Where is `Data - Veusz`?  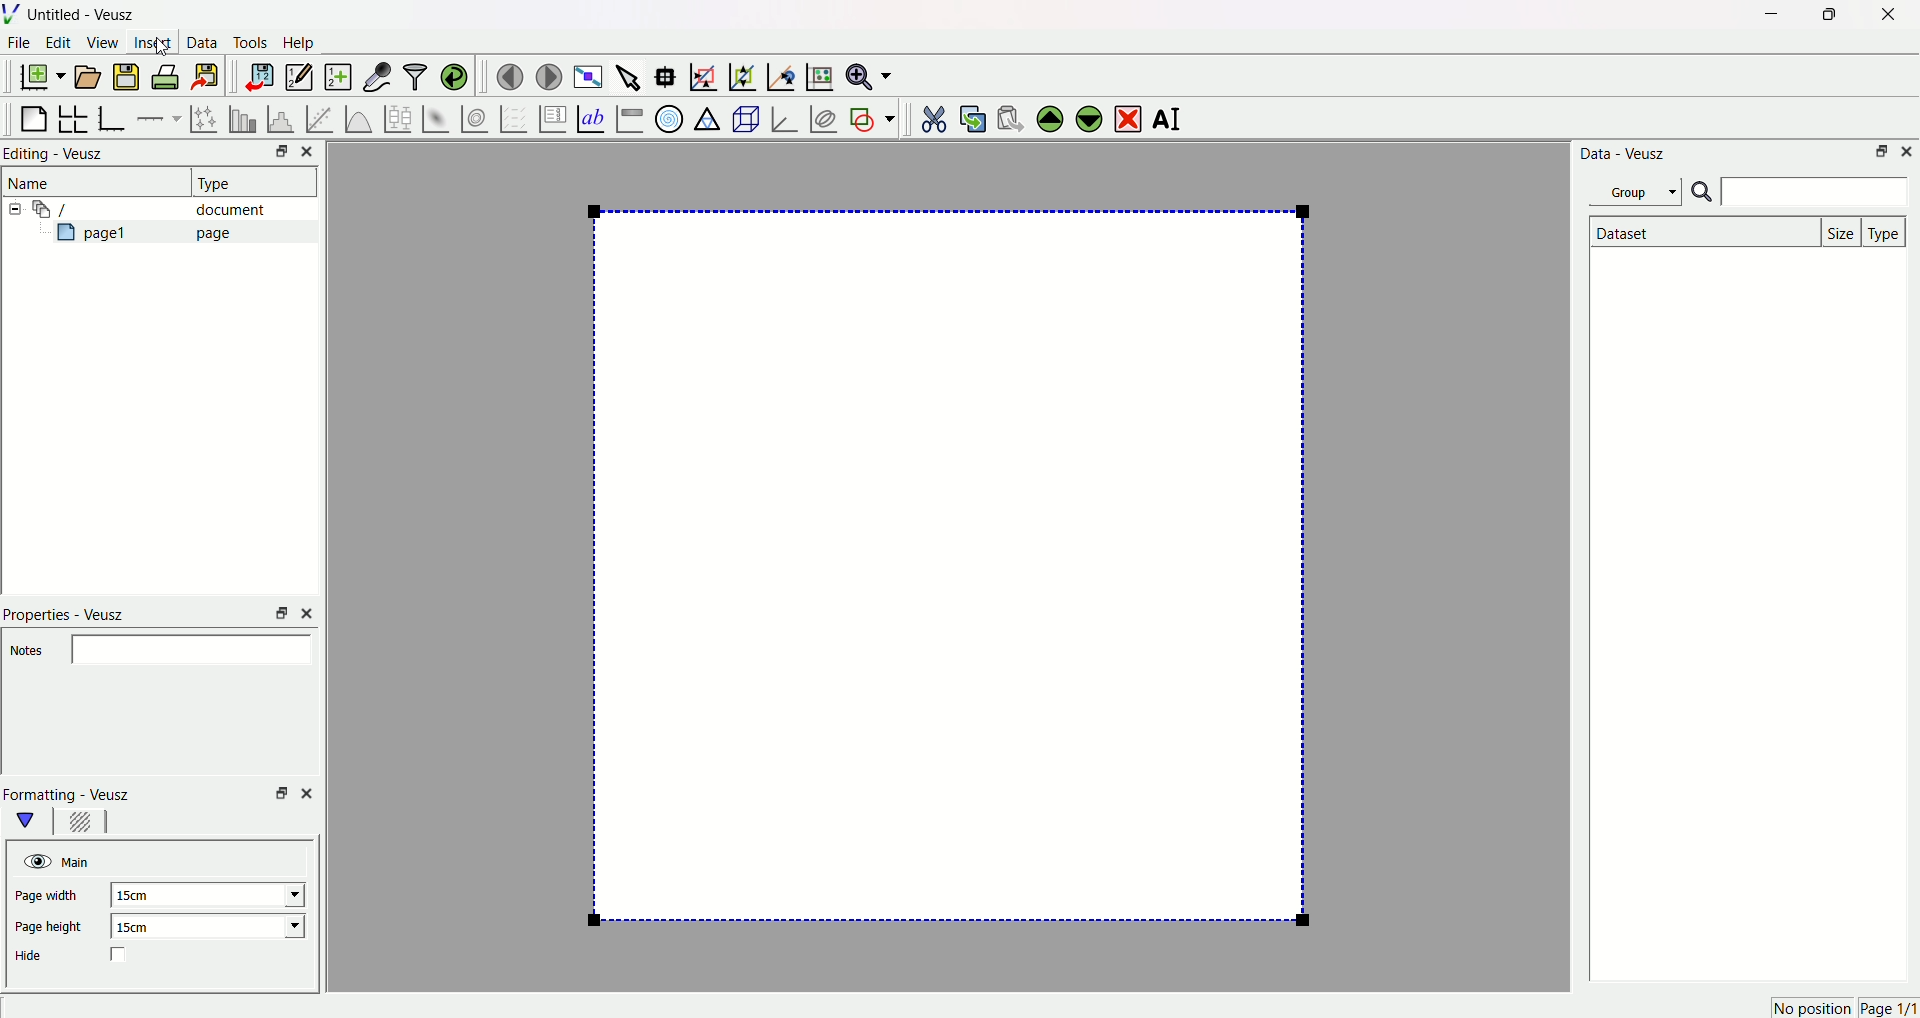 Data - Veusz is located at coordinates (1625, 155).